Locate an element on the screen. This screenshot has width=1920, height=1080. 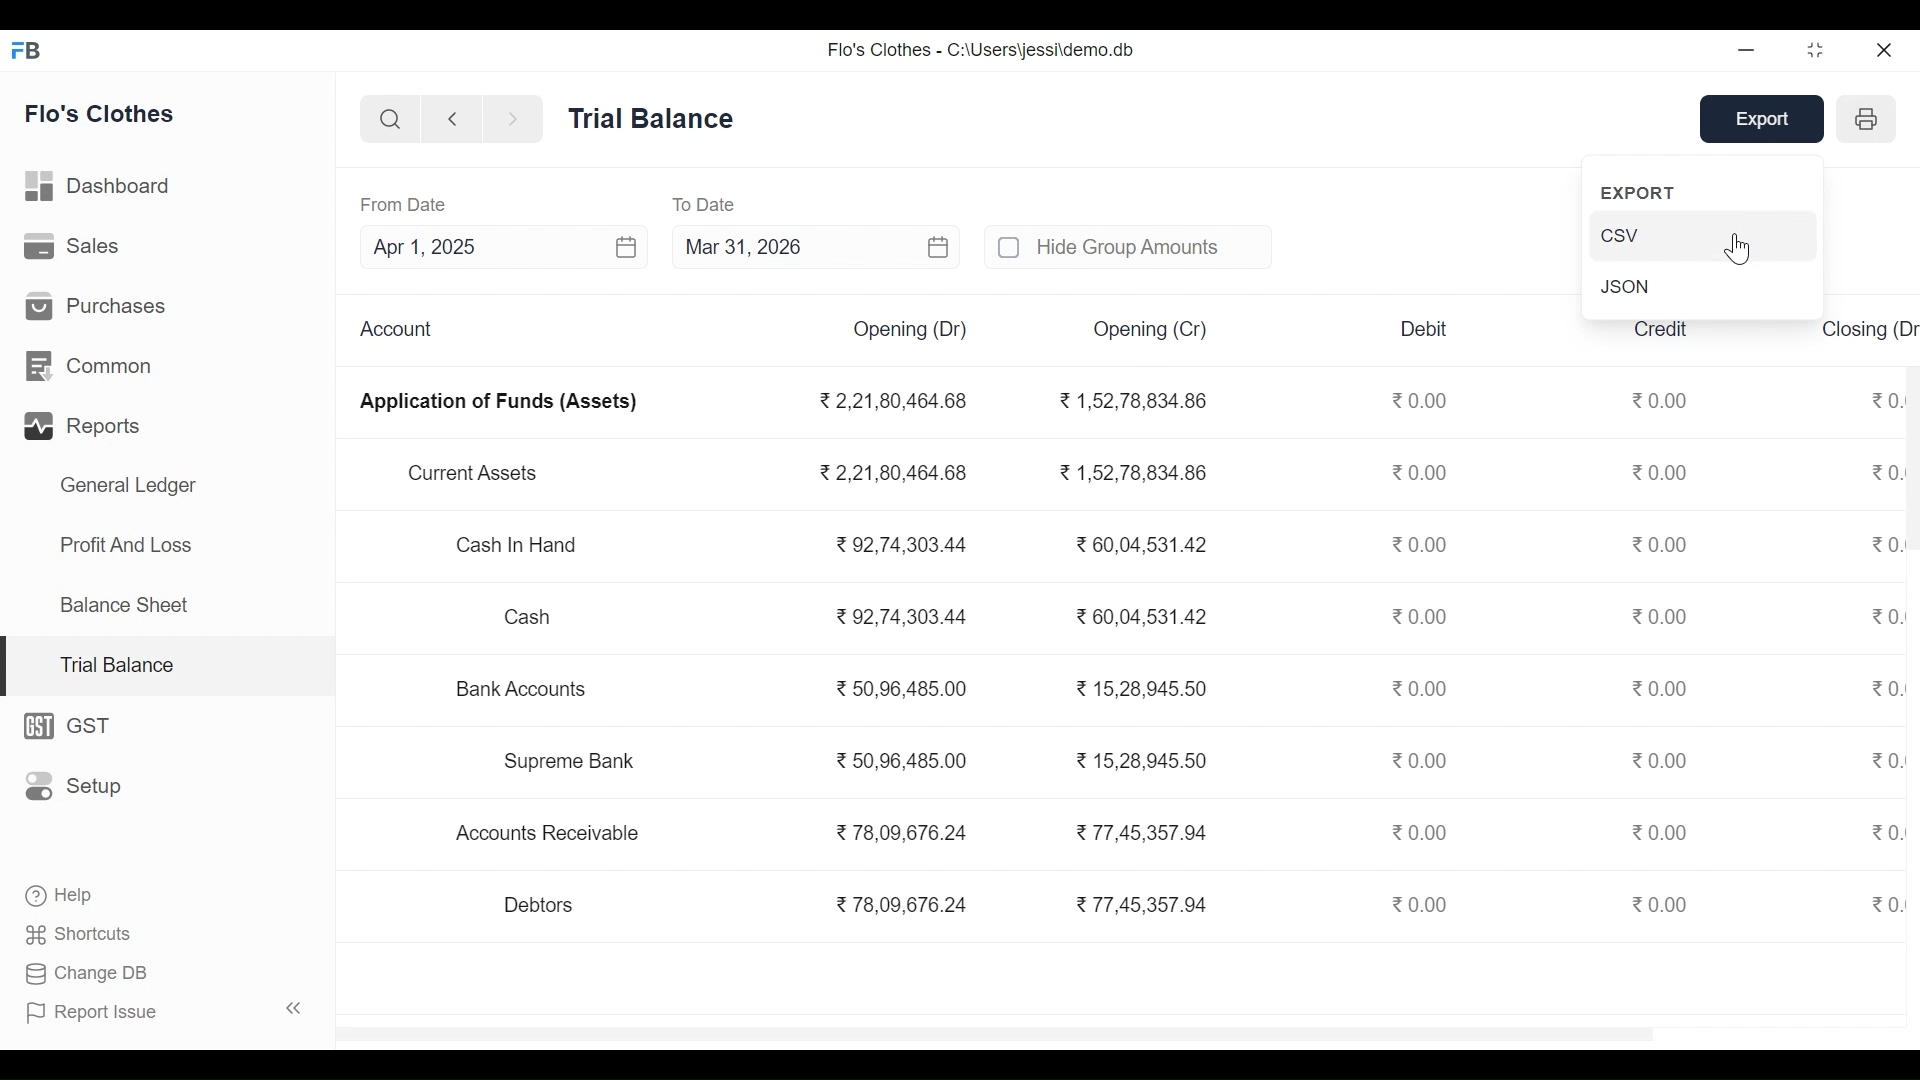
scrollbar is located at coordinates (1001, 1031).